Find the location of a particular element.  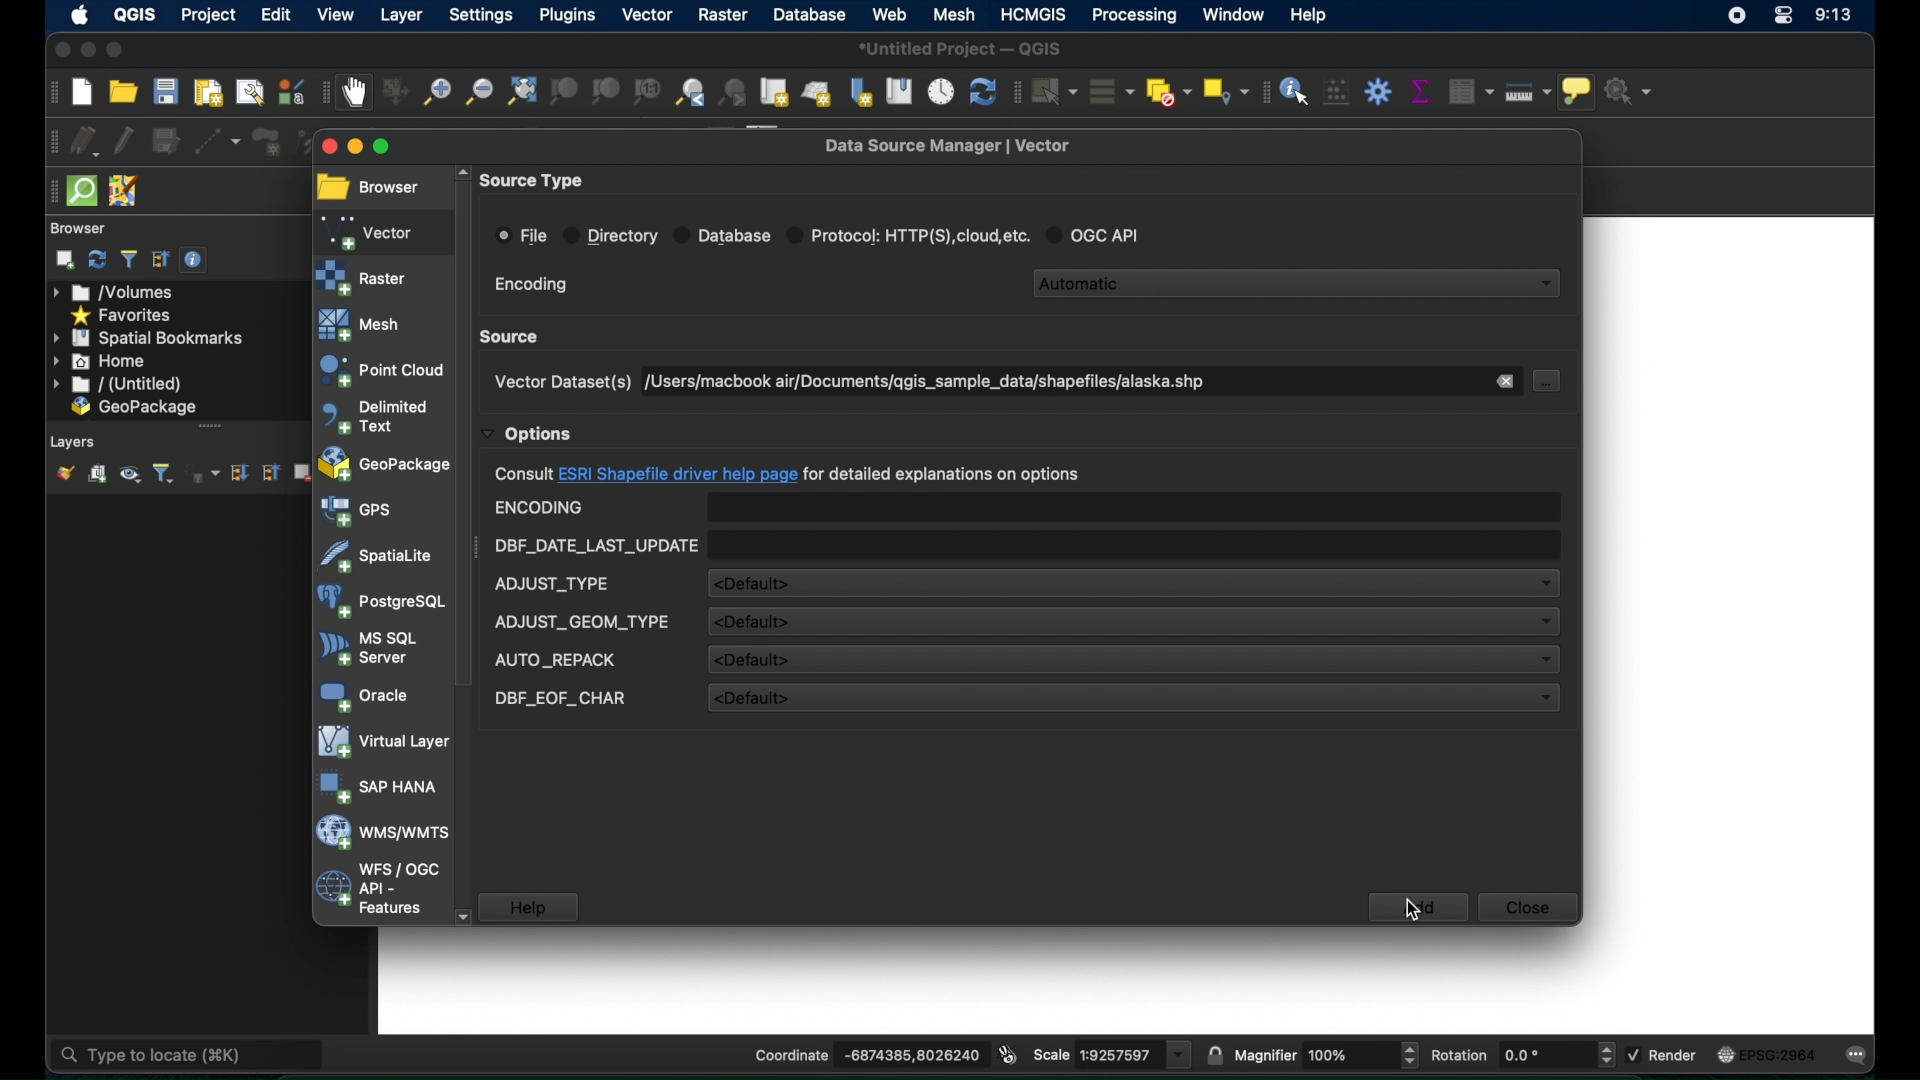

manage map themes is located at coordinates (130, 476).